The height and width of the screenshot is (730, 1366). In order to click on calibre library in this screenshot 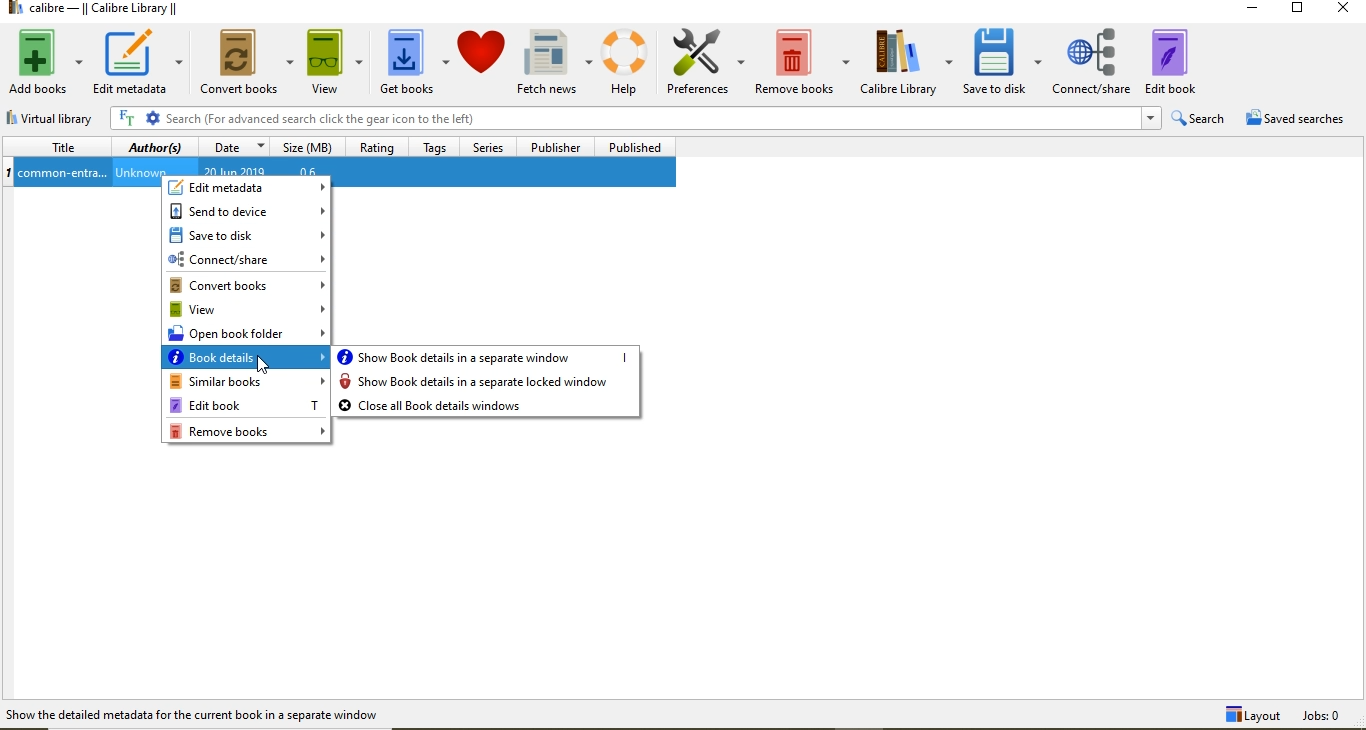, I will do `click(907, 63)`.